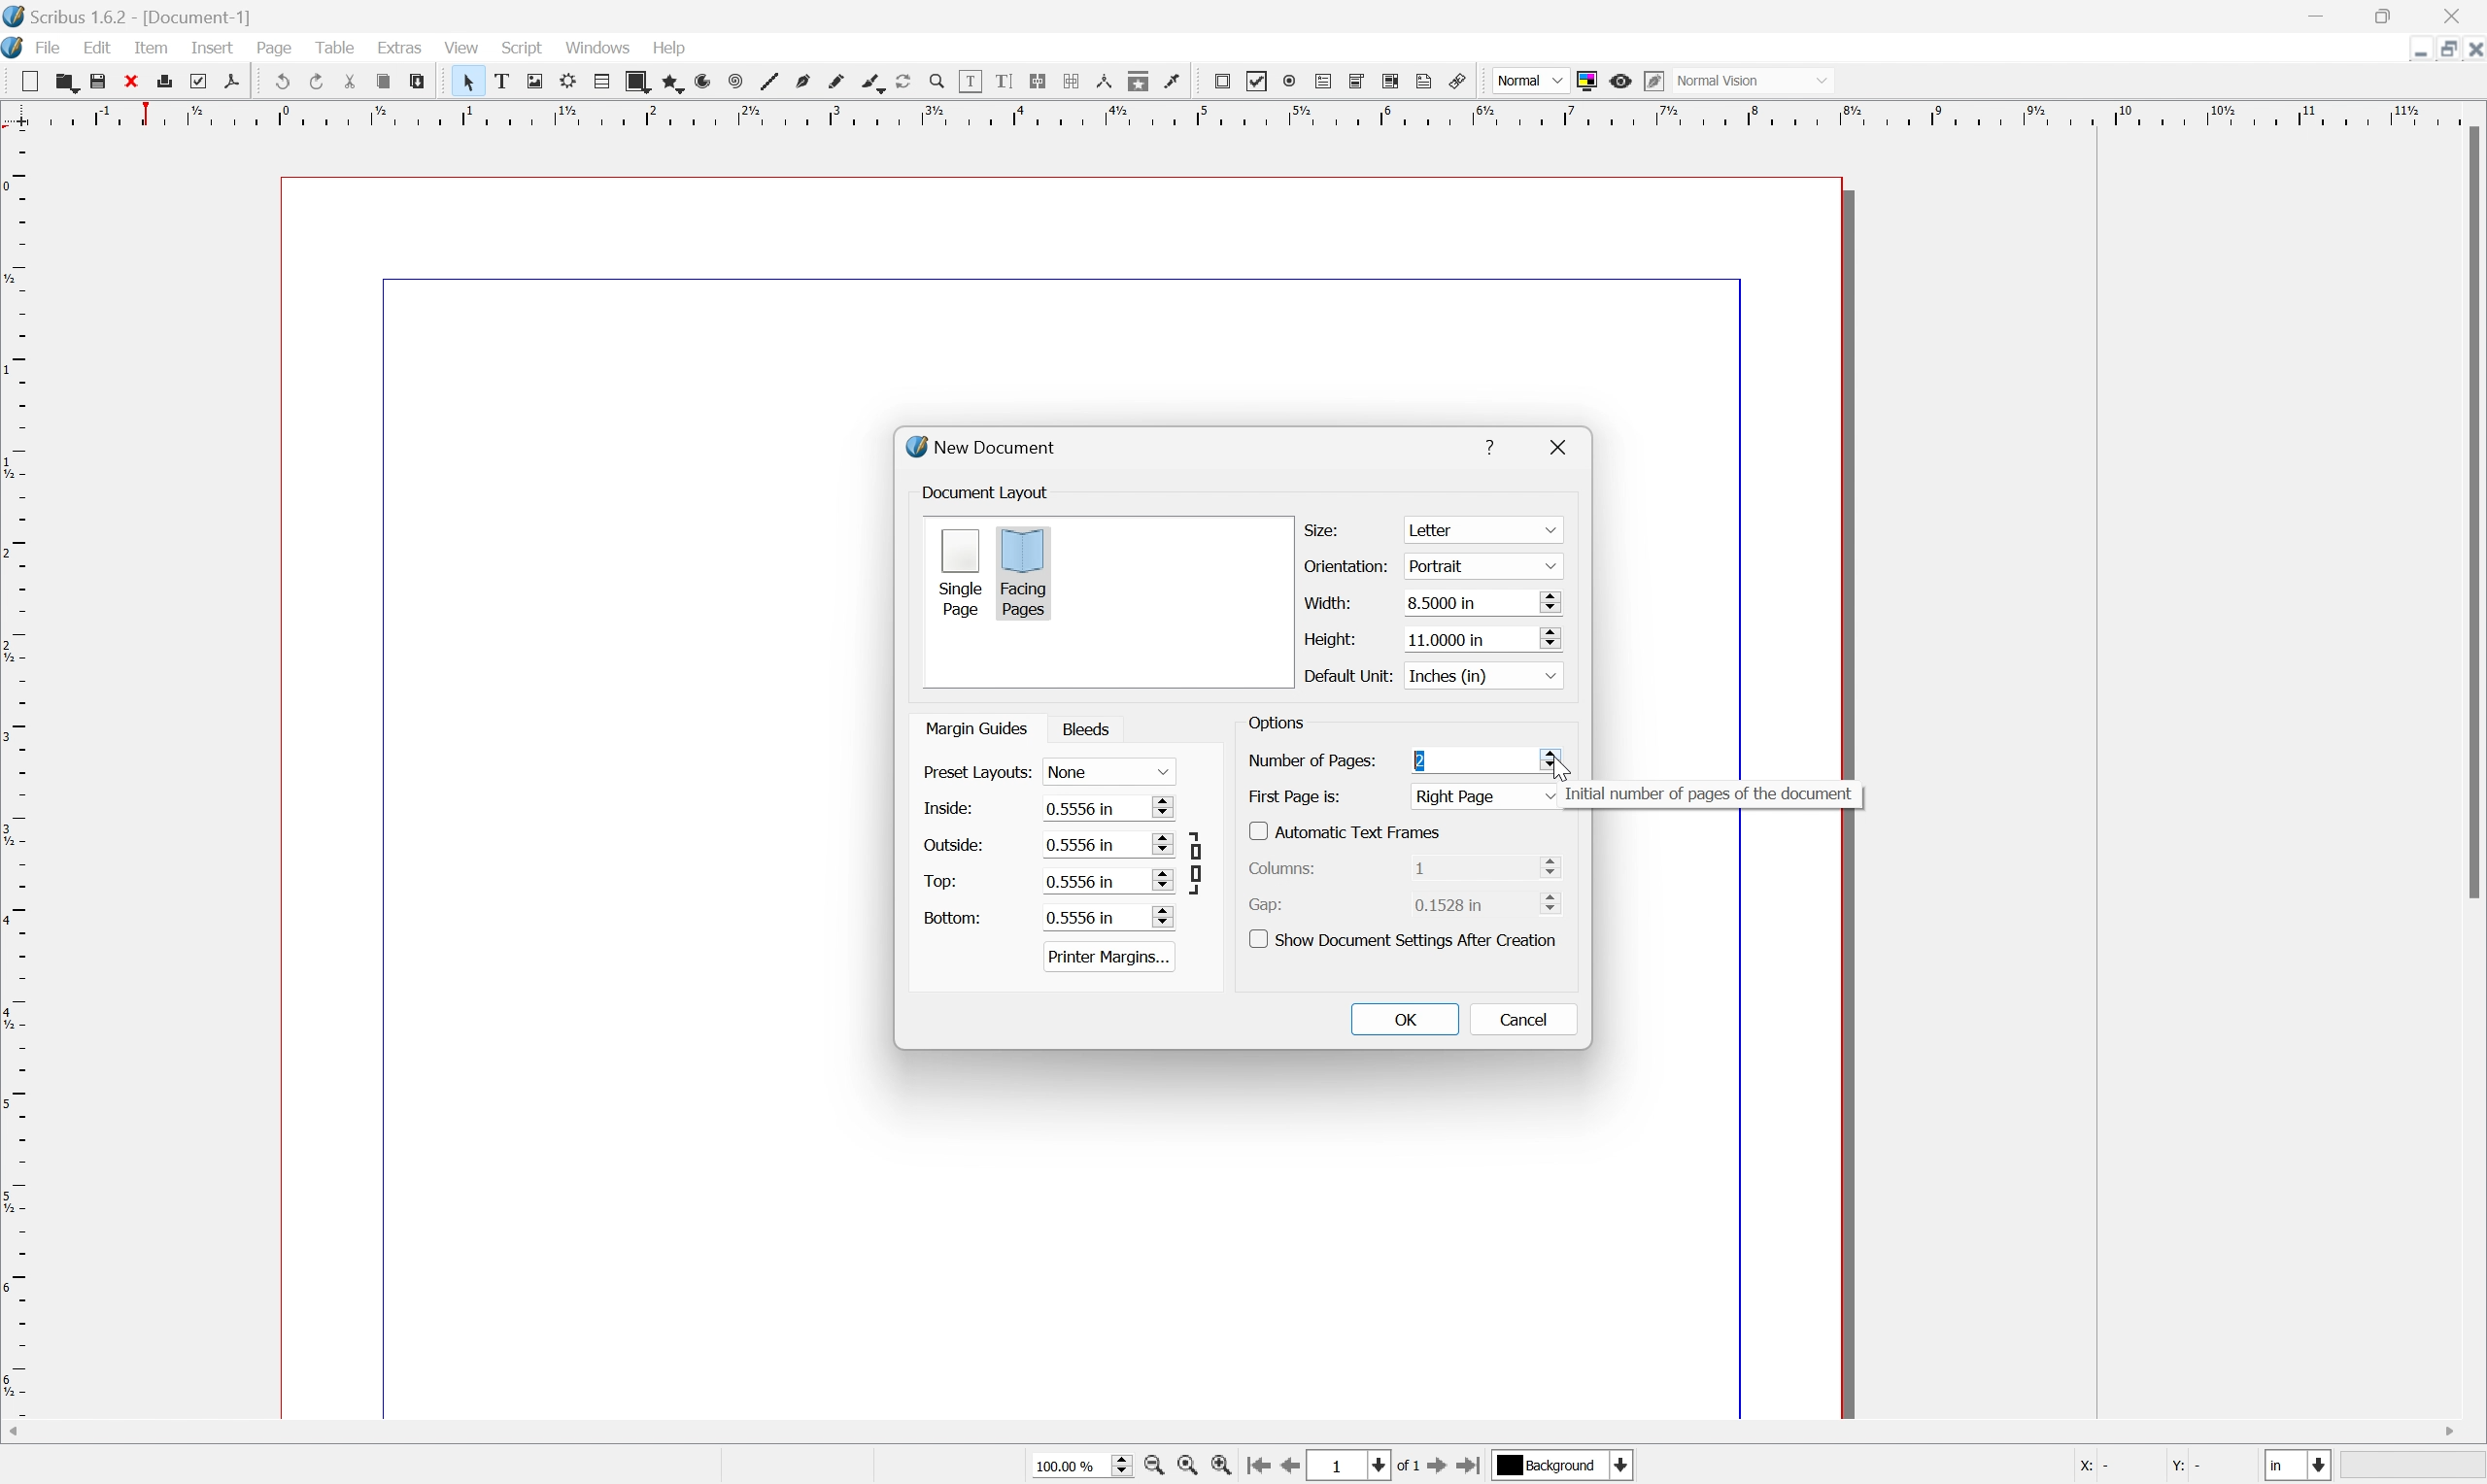  Describe the element at coordinates (1175, 82) in the screenshot. I see `Eye dropper` at that location.